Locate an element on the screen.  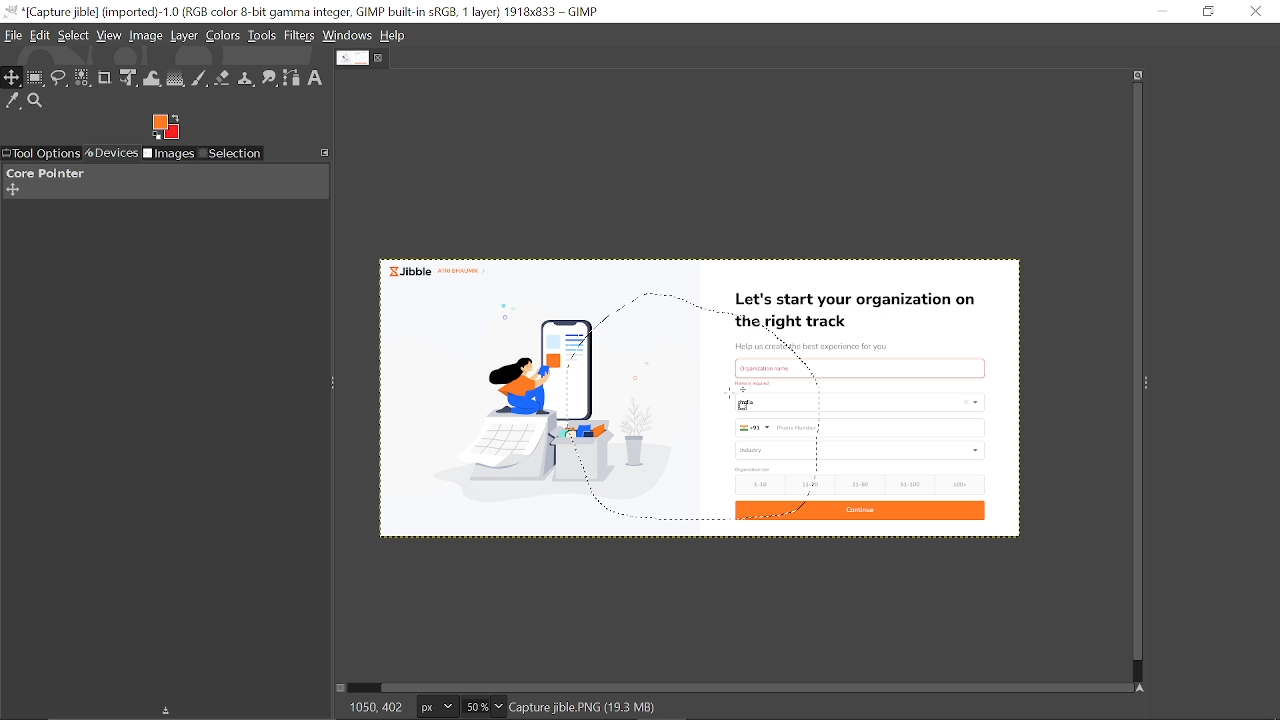
industry is located at coordinates (862, 450).